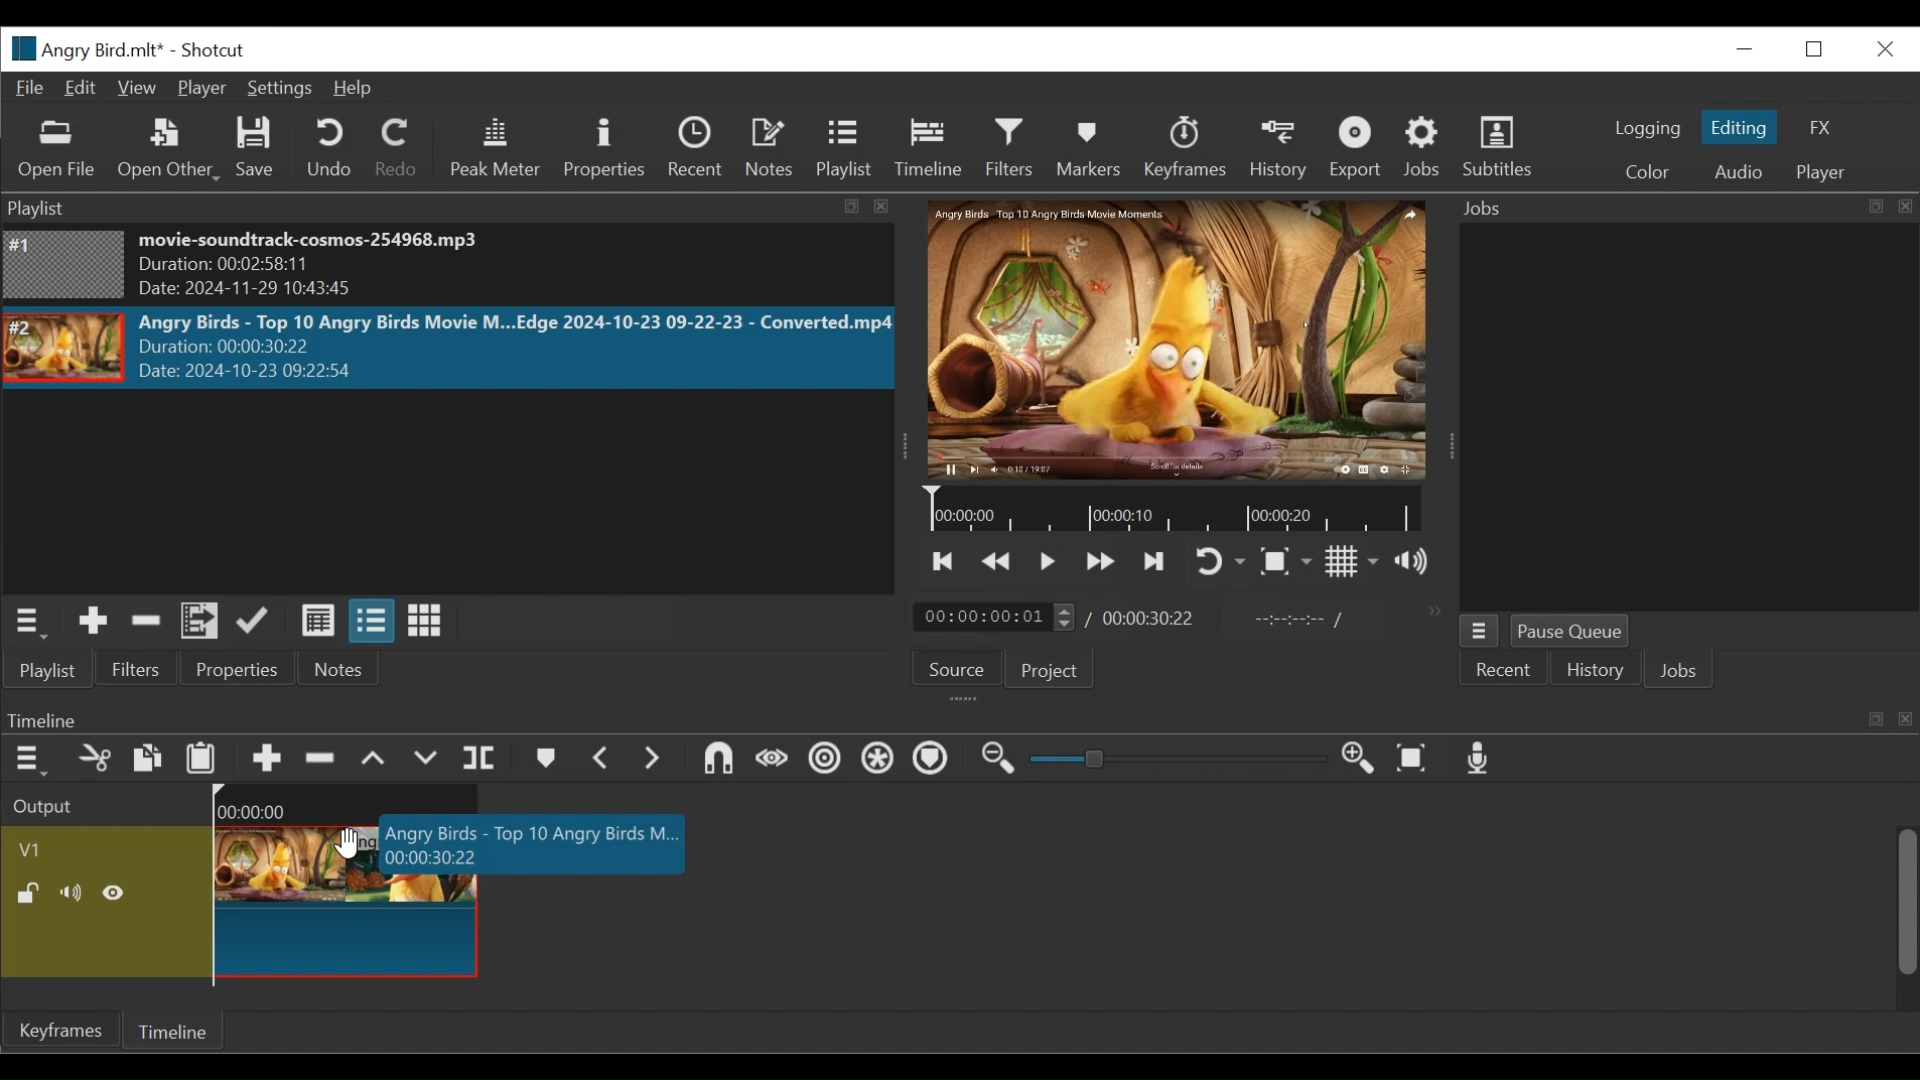  What do you see at coordinates (74, 892) in the screenshot?
I see `Mute` at bounding box center [74, 892].